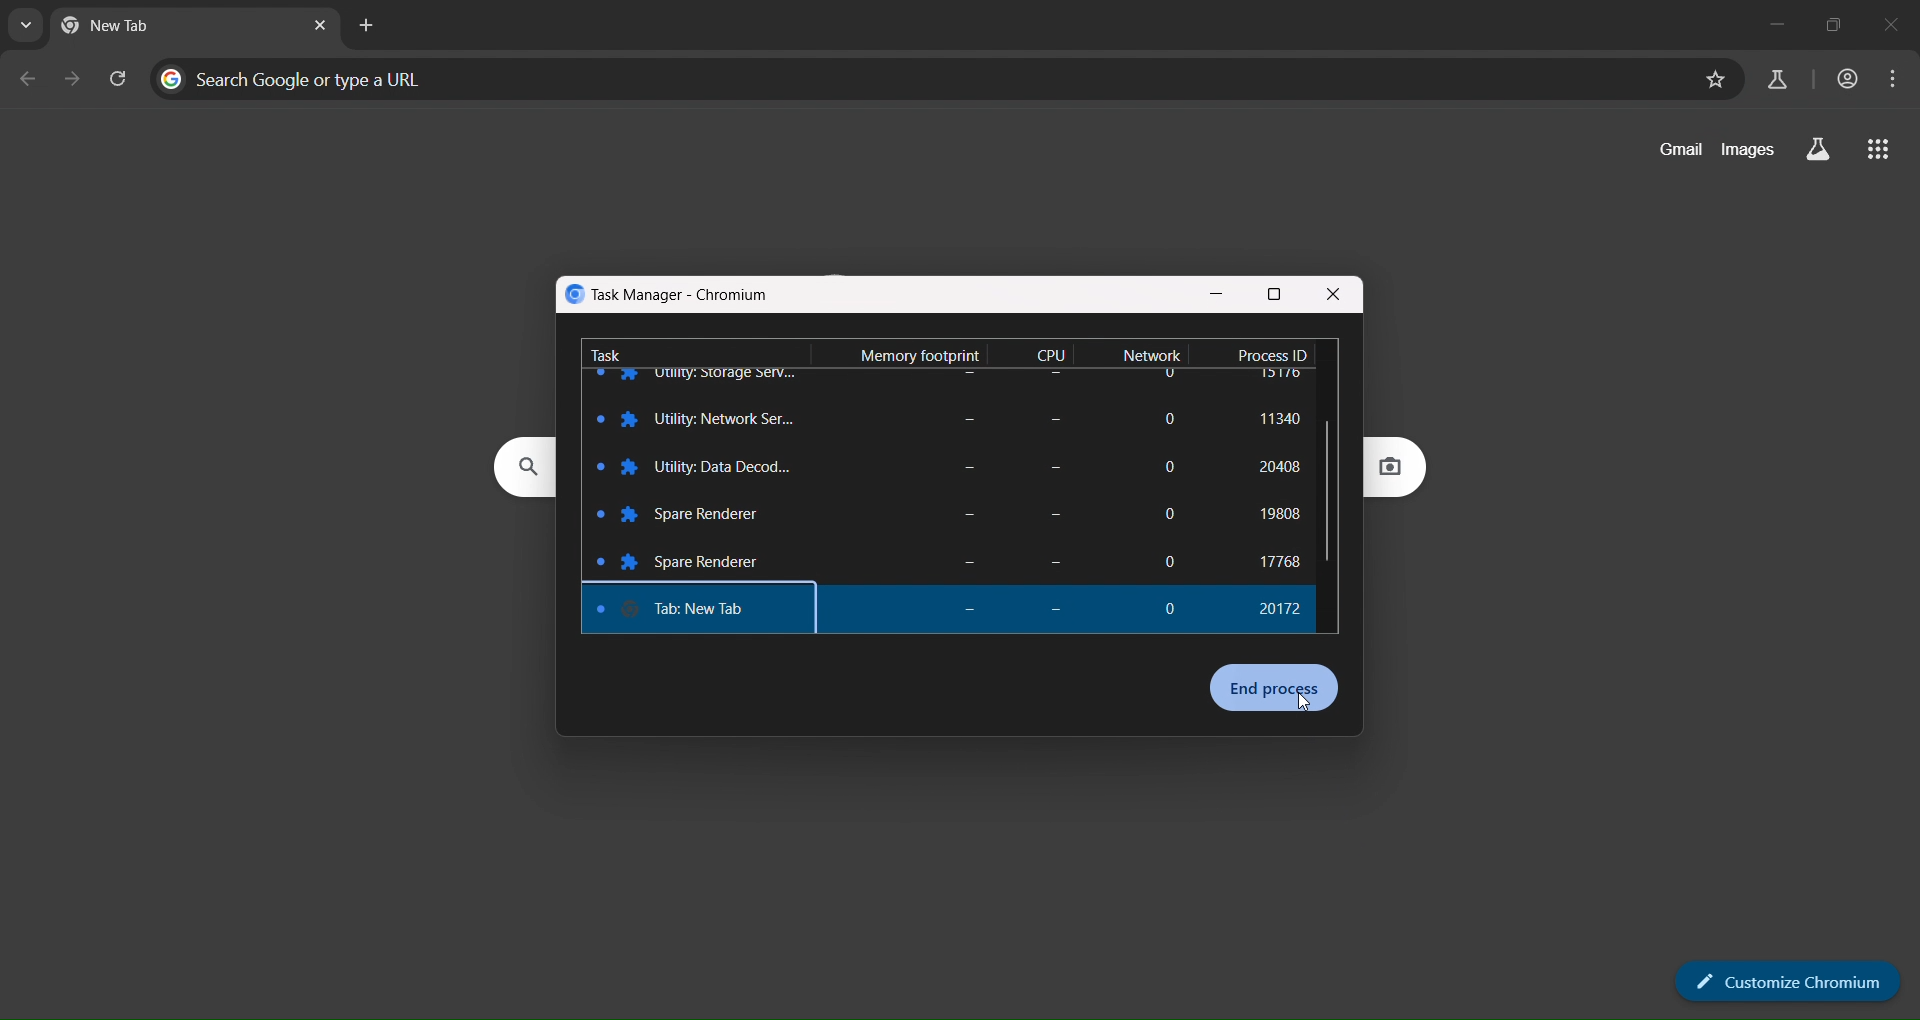  What do you see at coordinates (1304, 704) in the screenshot?
I see `cursor` at bounding box center [1304, 704].